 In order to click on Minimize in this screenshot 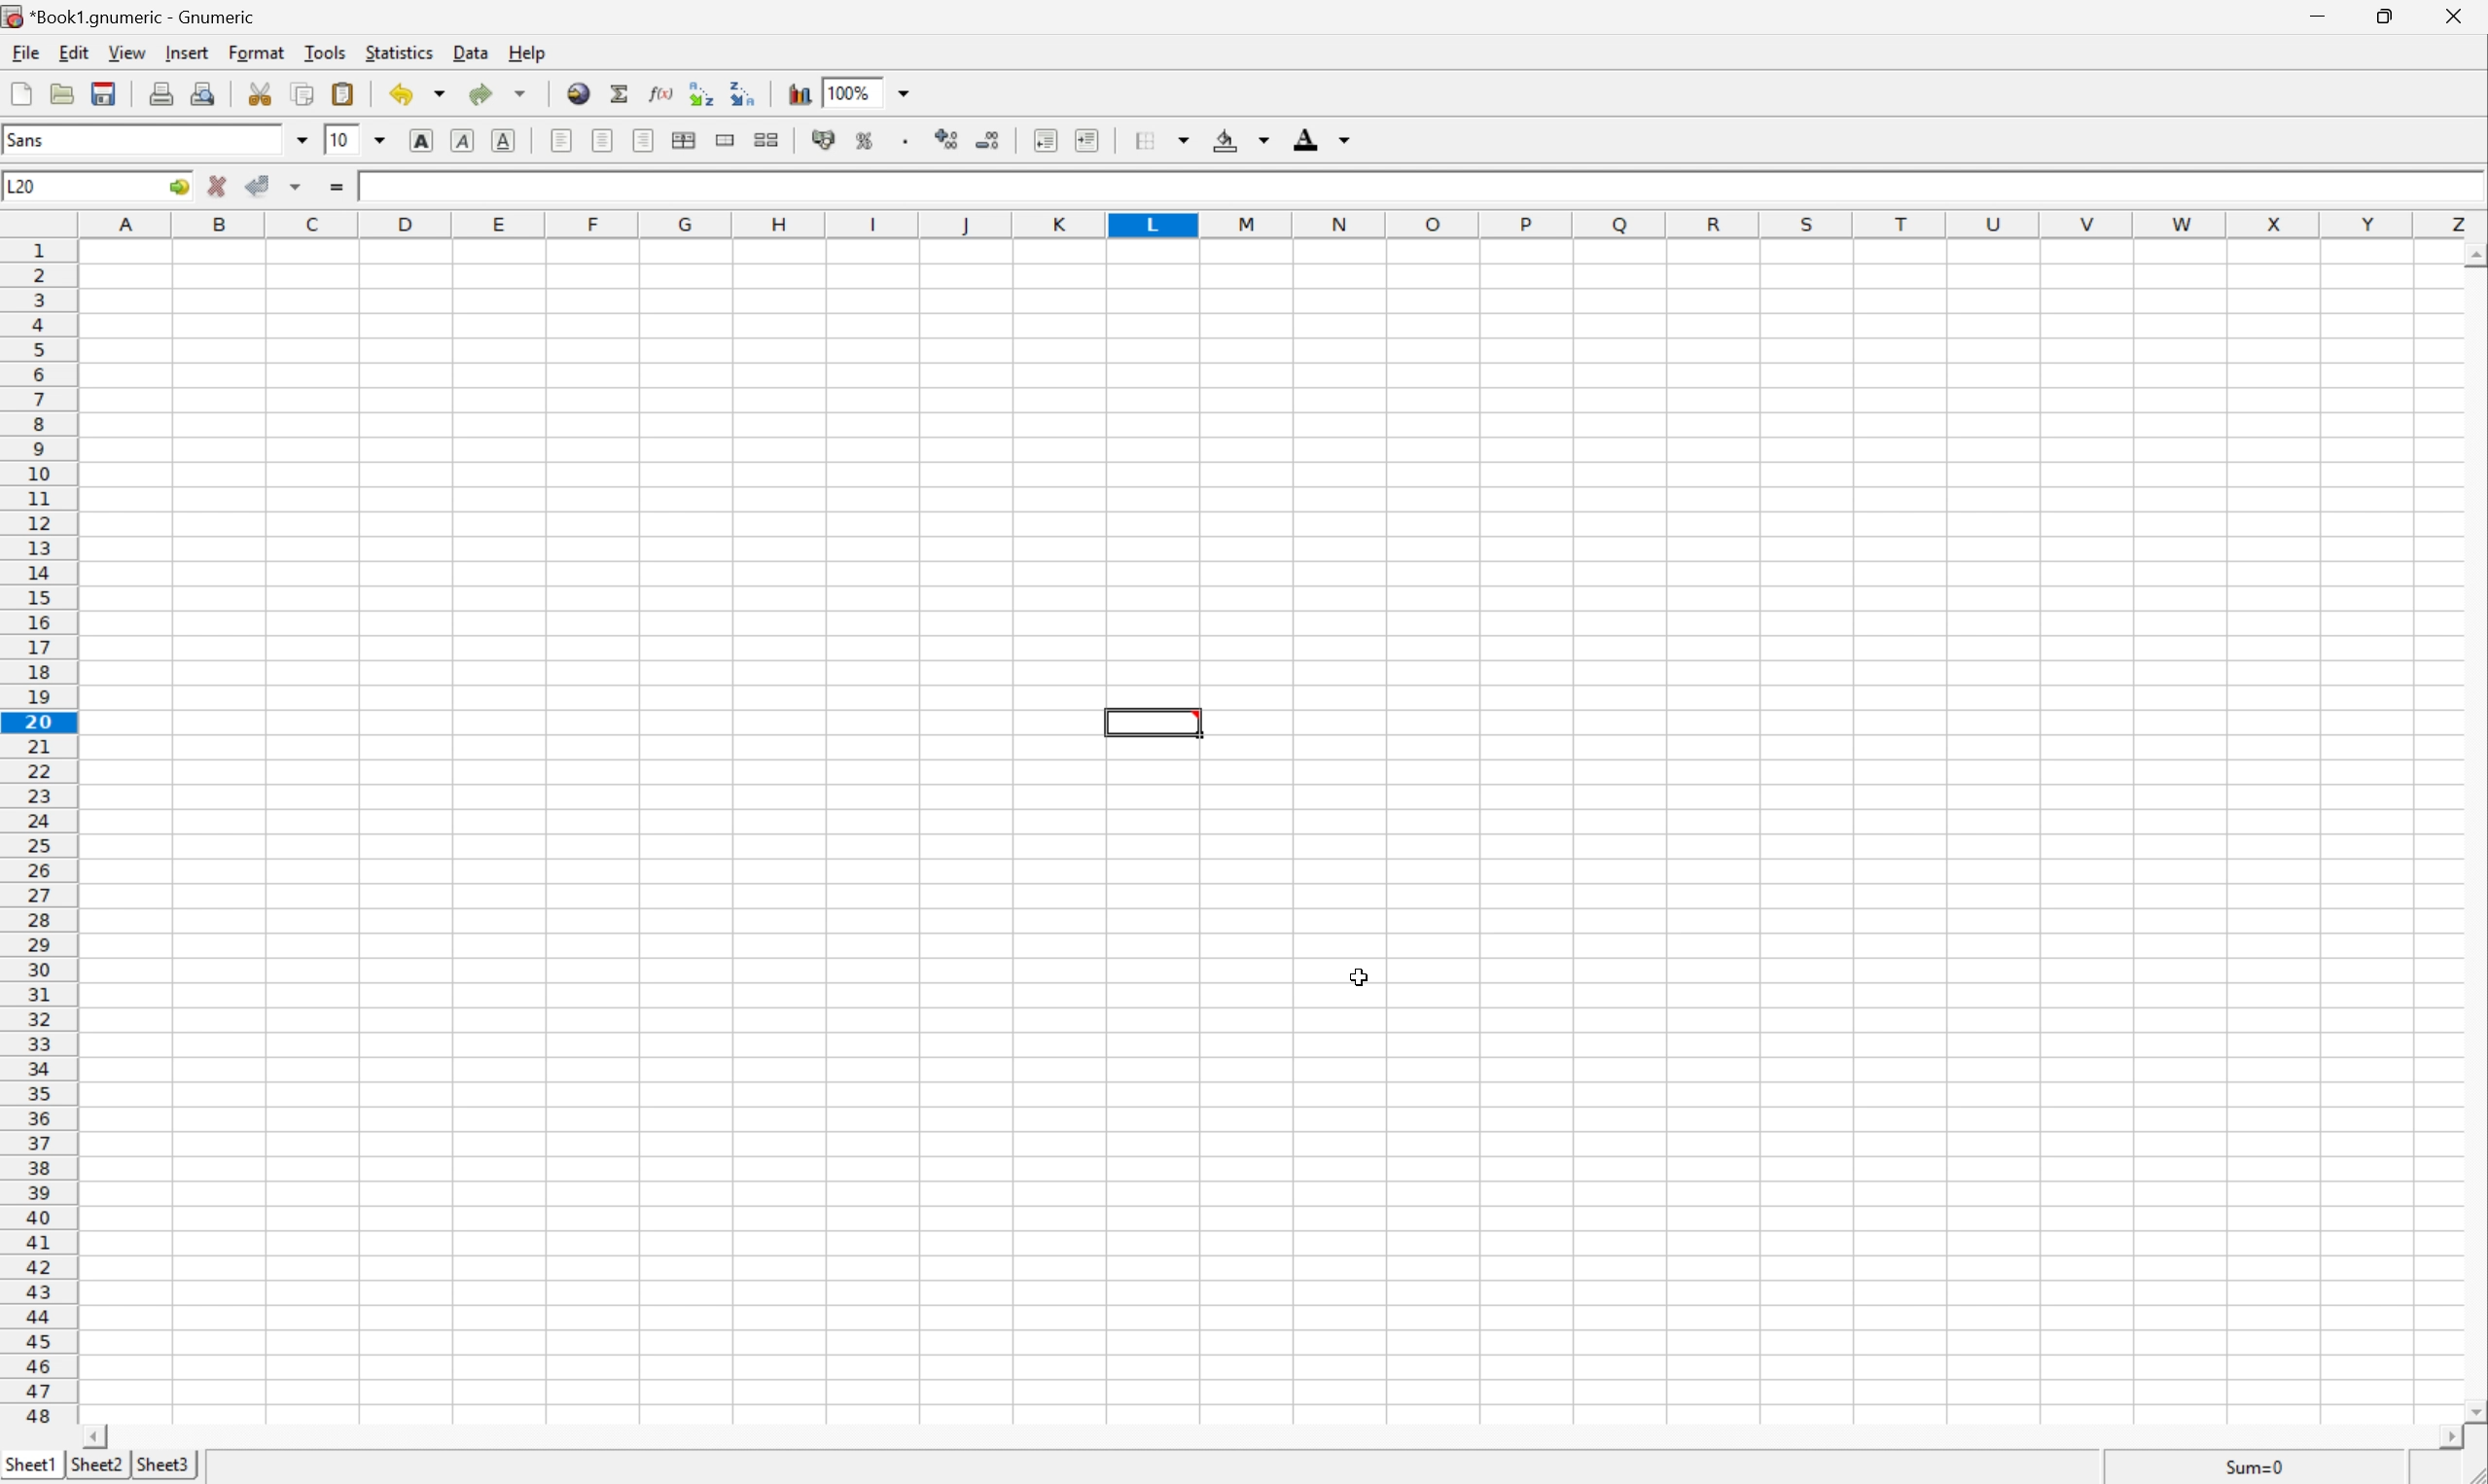, I will do `click(2322, 14)`.